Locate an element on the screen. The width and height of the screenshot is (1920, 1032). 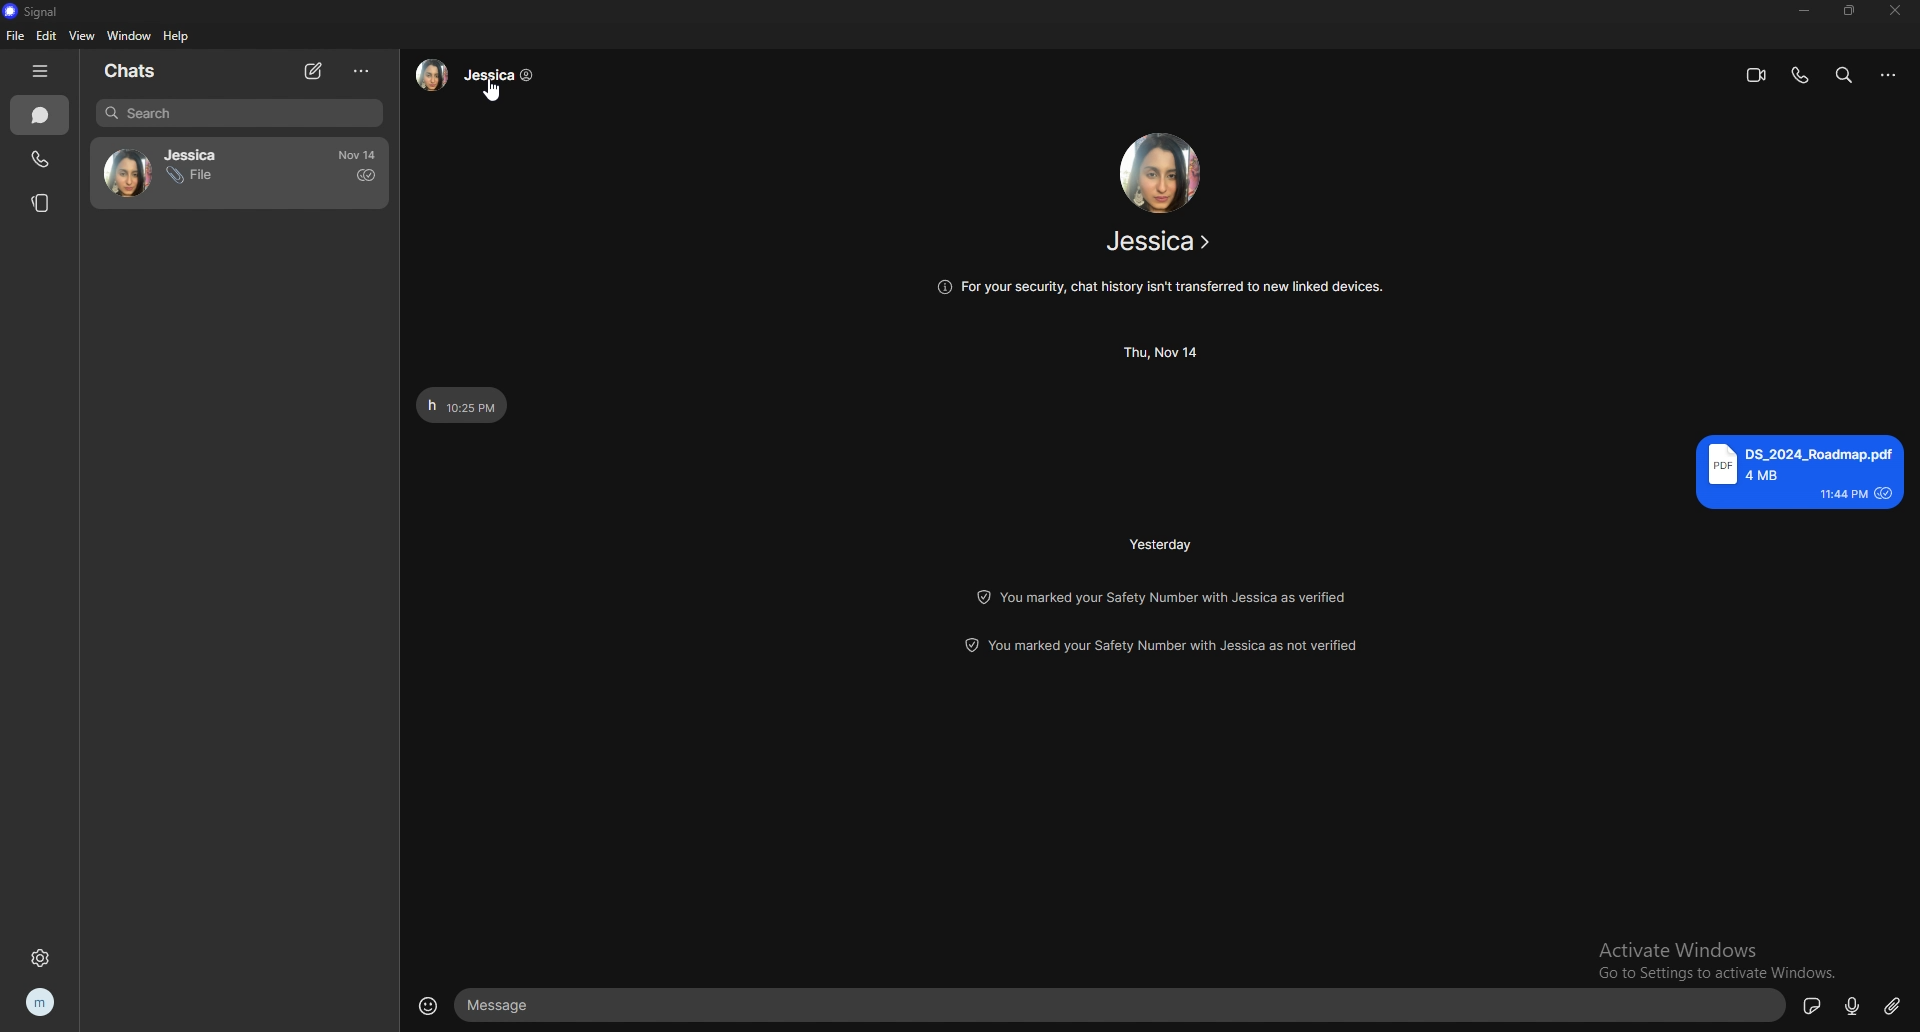
text is located at coordinates (464, 401).